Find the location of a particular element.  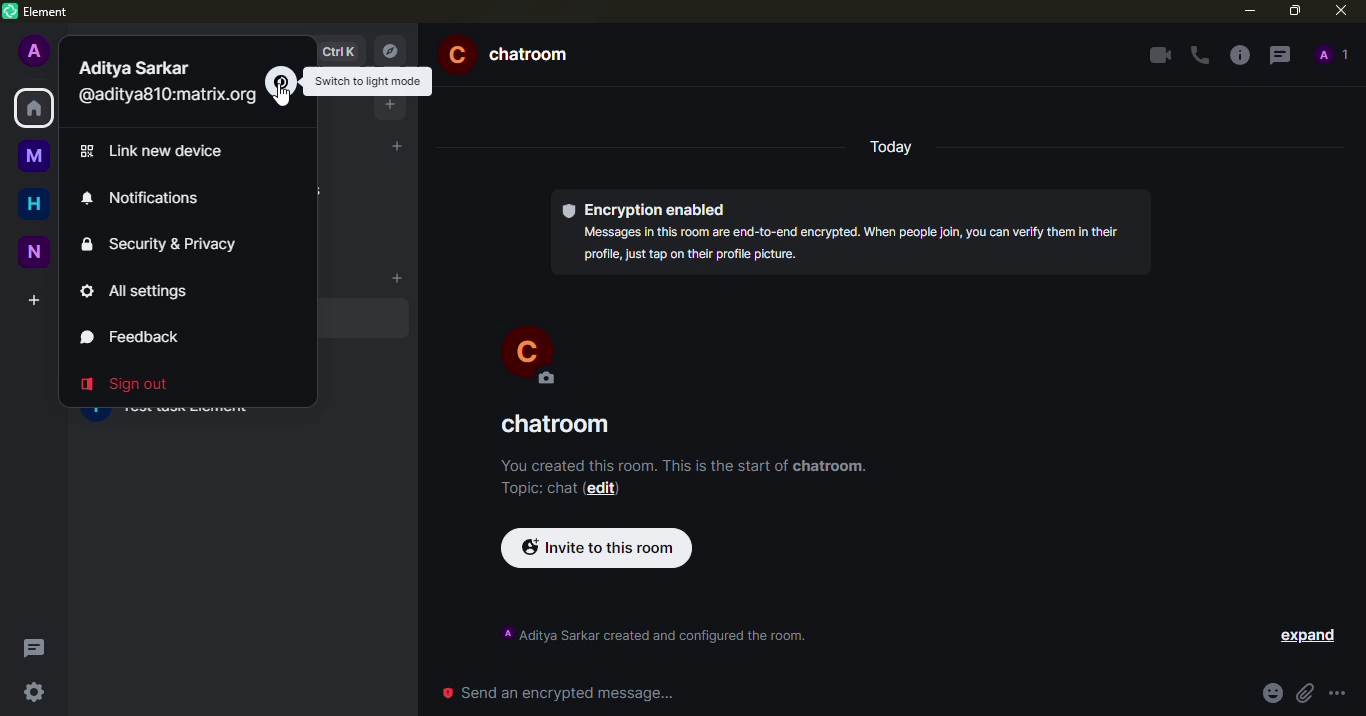

home is located at coordinates (35, 203).